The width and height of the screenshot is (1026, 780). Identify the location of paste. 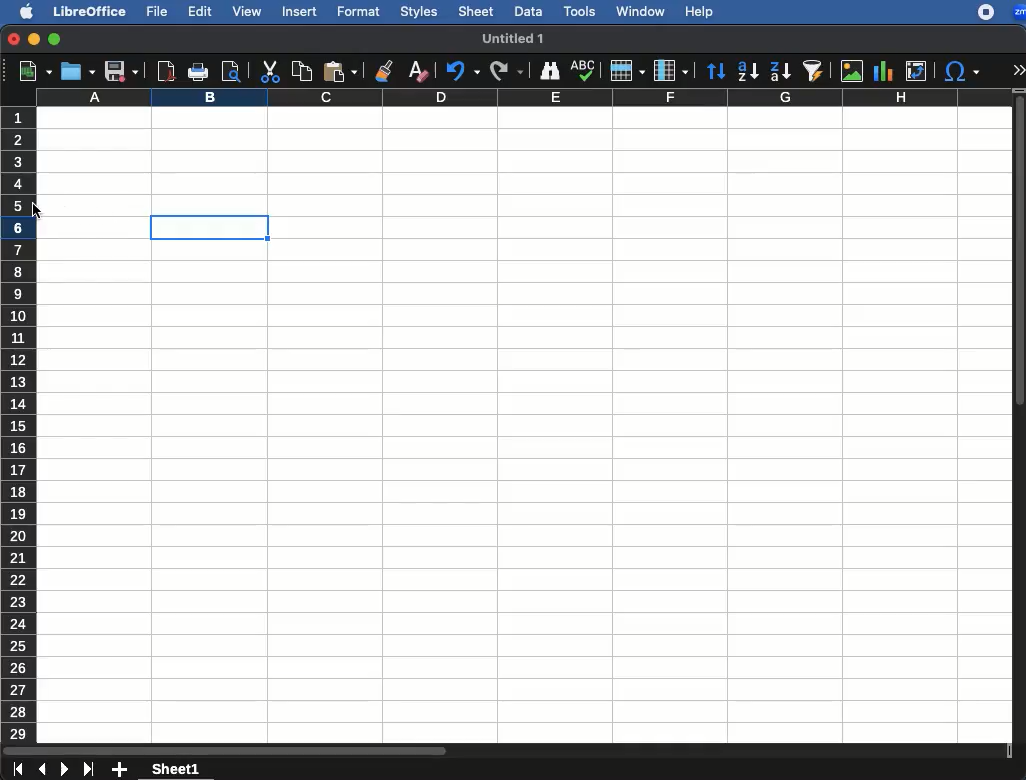
(340, 72).